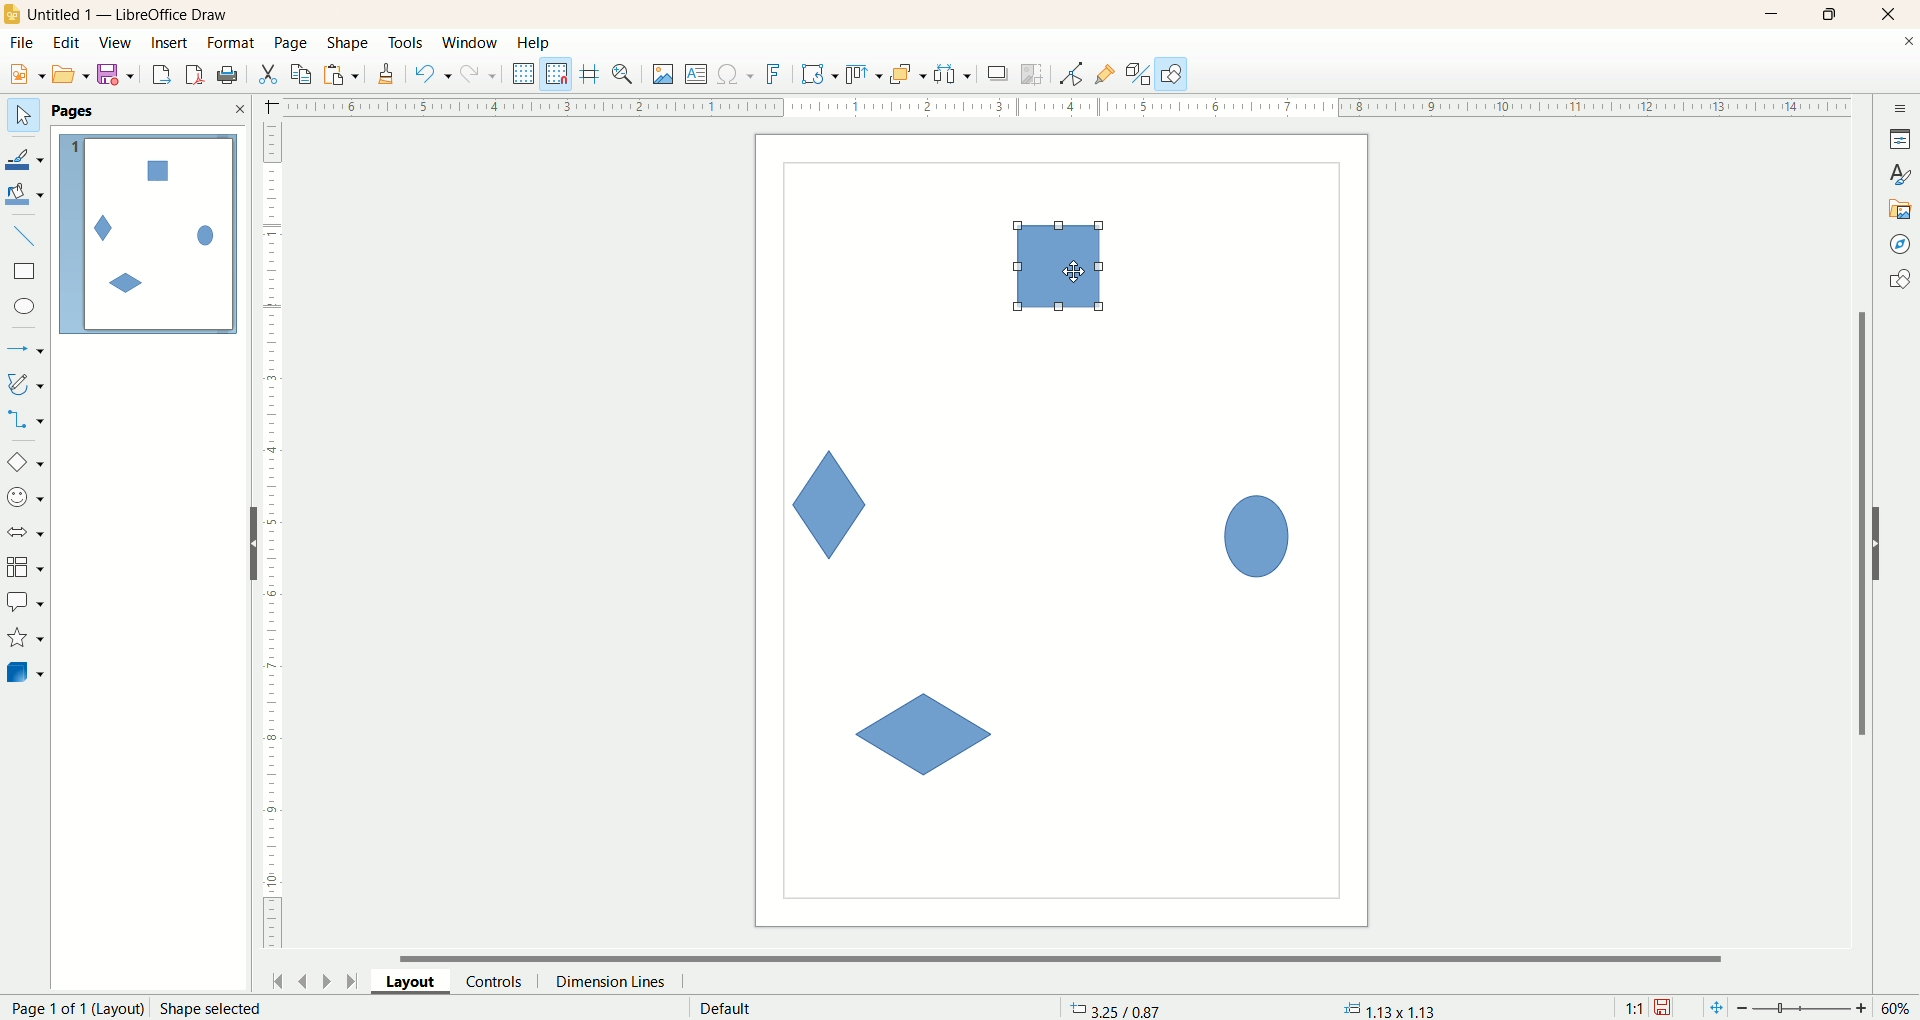 The image size is (1920, 1020). What do you see at coordinates (664, 75) in the screenshot?
I see `insert image` at bounding box center [664, 75].